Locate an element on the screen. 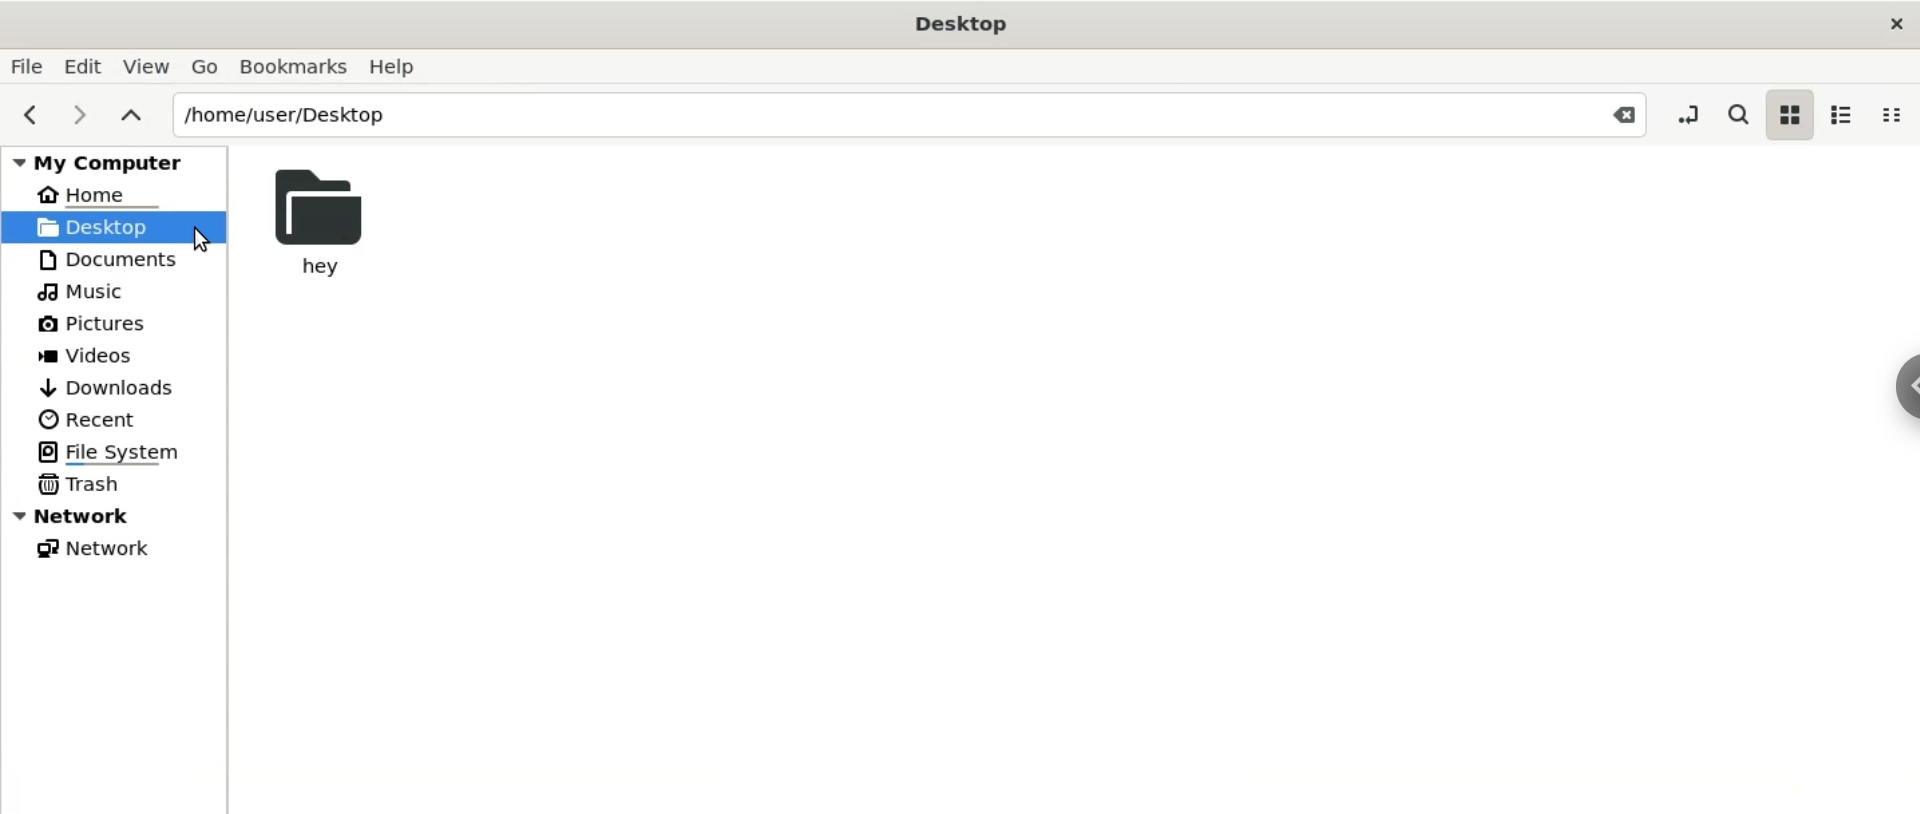 The height and width of the screenshot is (814, 1920). Network is located at coordinates (96, 553).